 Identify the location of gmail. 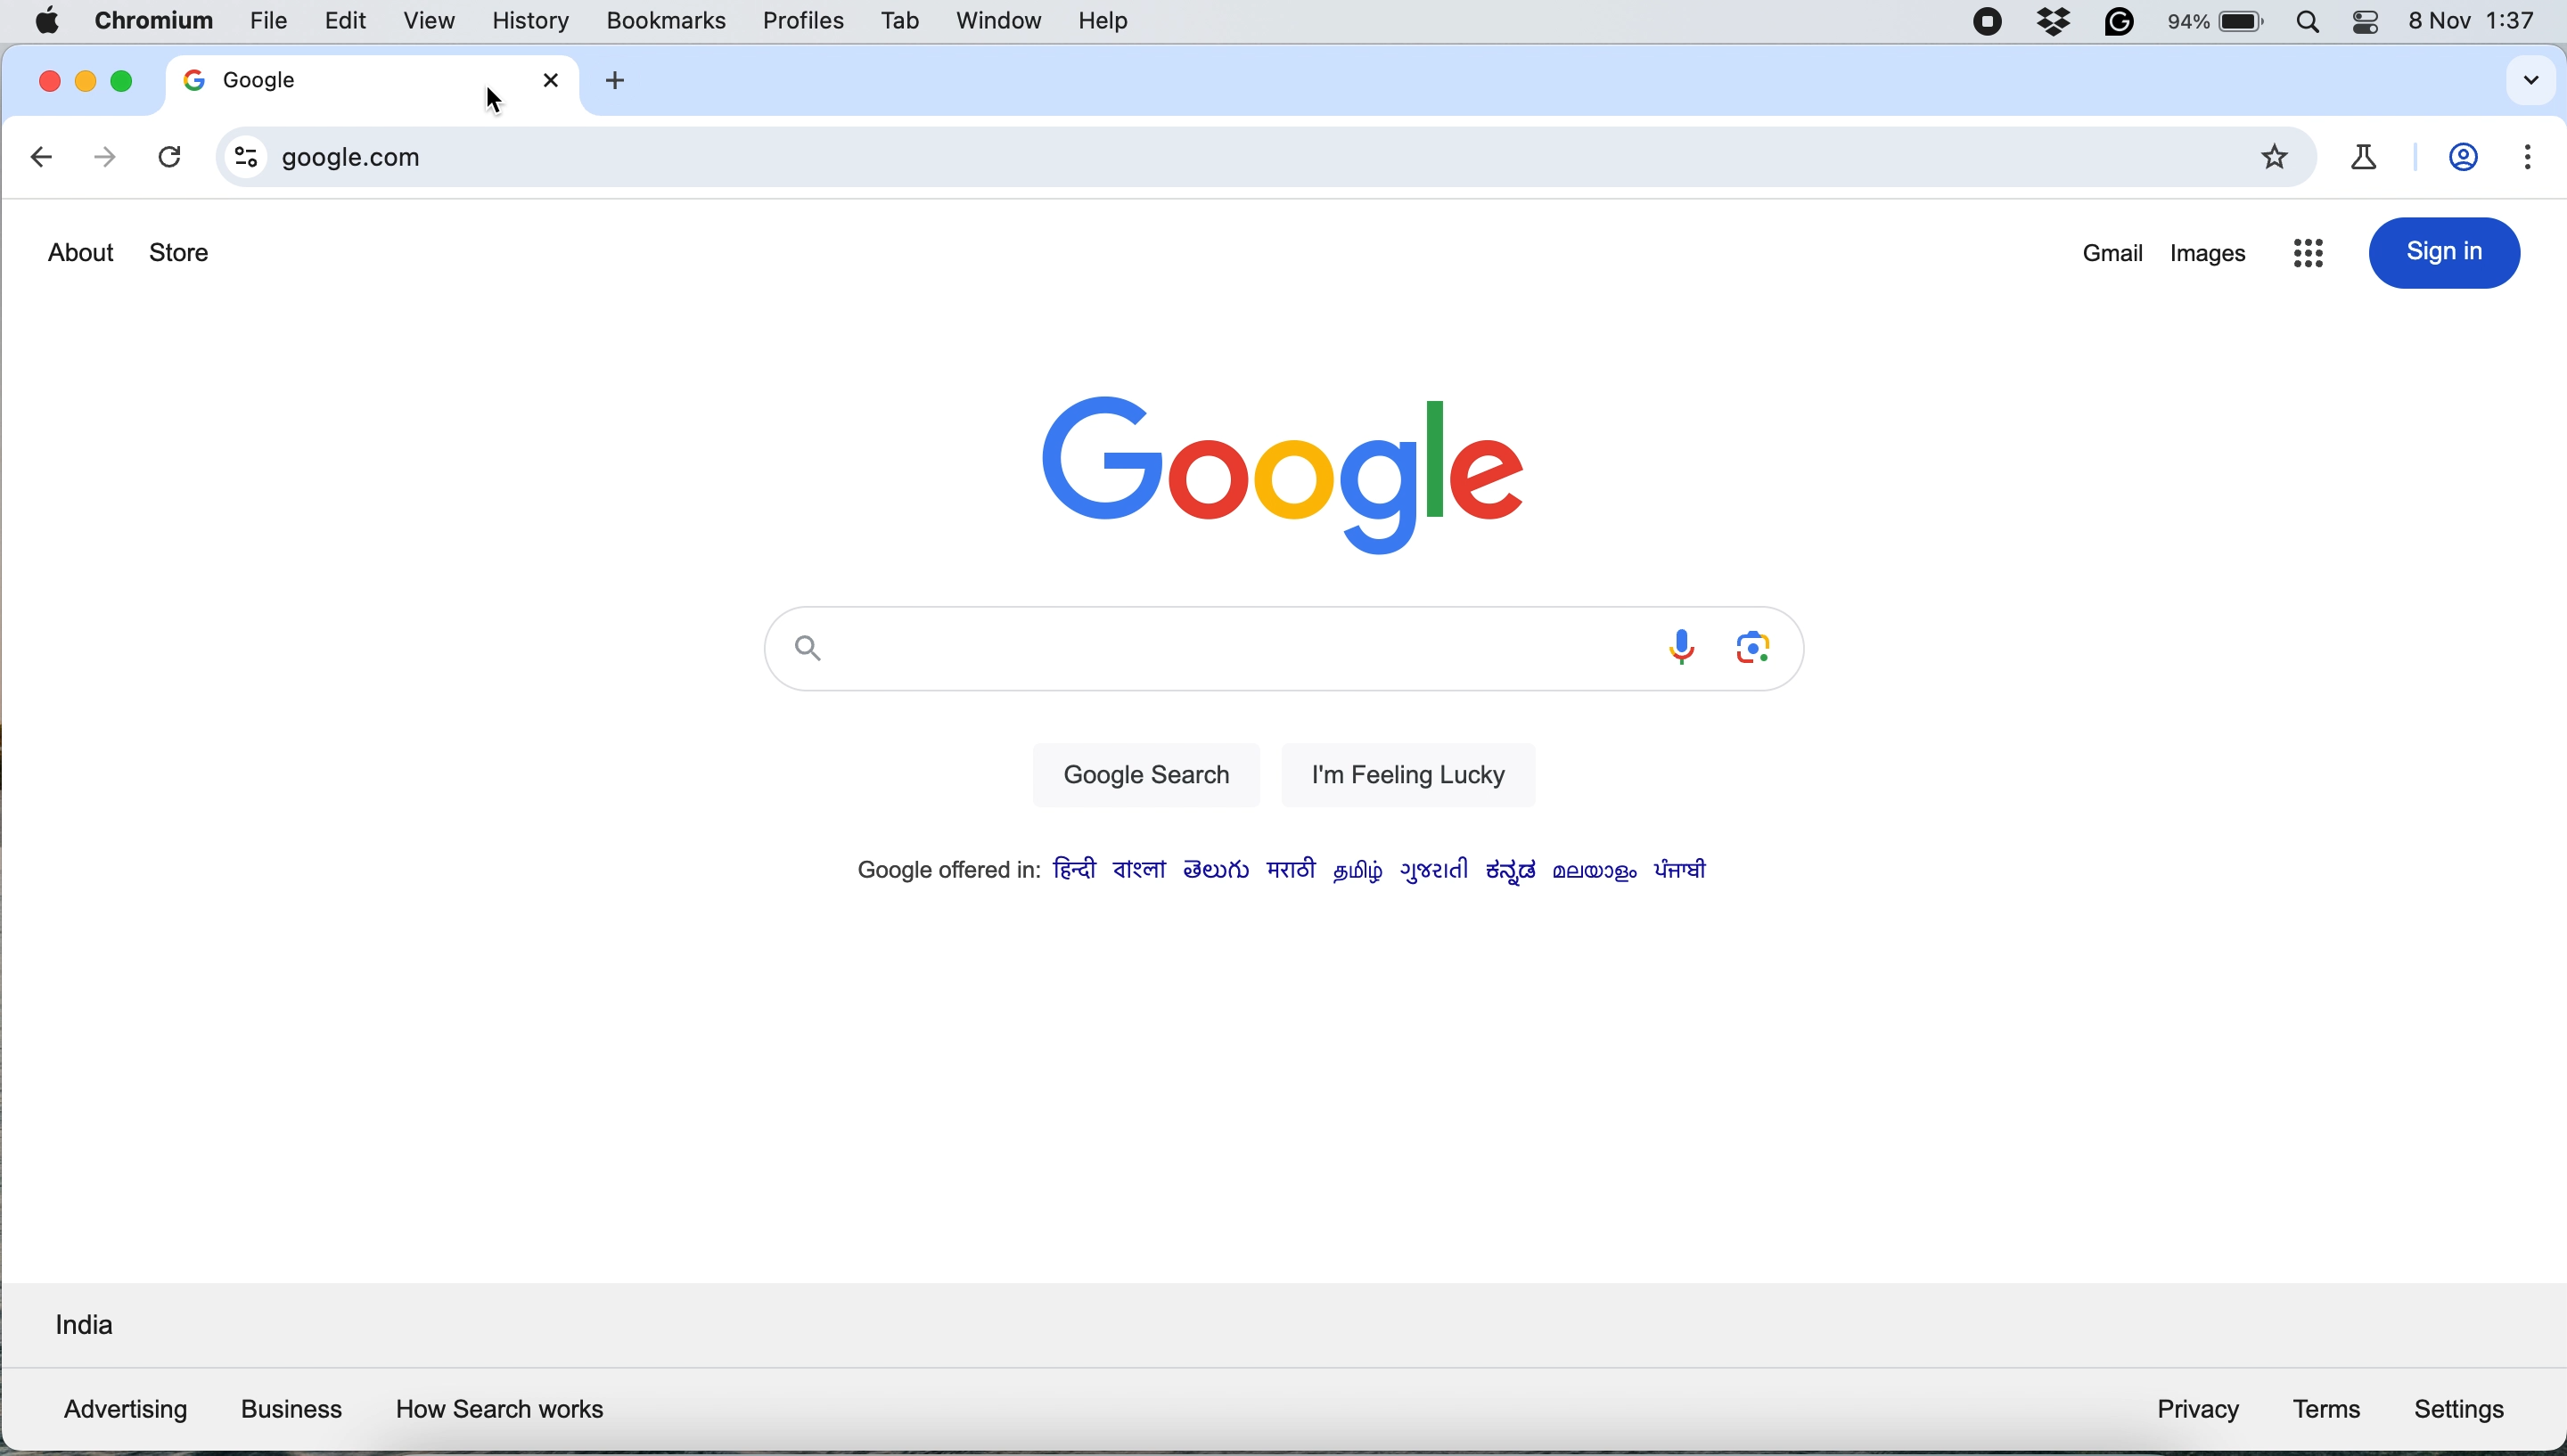
(2114, 255).